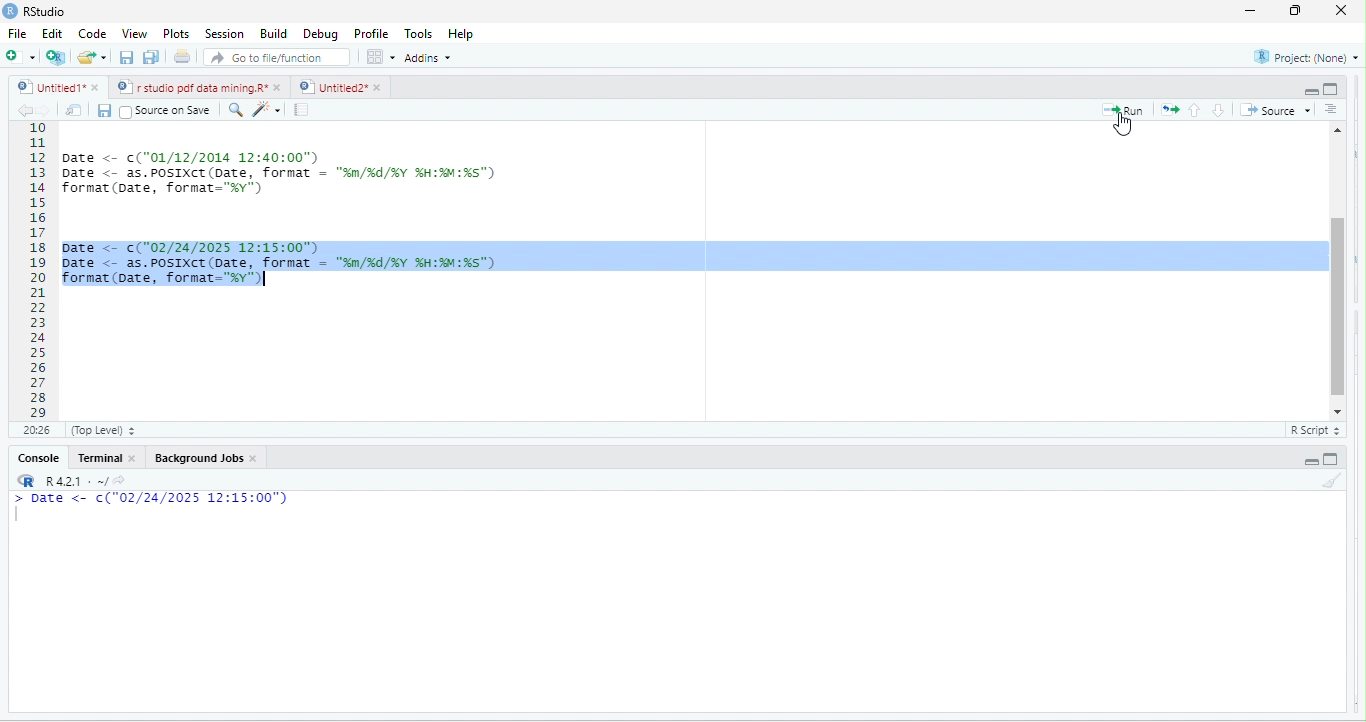 The width and height of the screenshot is (1366, 722). I want to click on typing cursor, so click(18, 521).